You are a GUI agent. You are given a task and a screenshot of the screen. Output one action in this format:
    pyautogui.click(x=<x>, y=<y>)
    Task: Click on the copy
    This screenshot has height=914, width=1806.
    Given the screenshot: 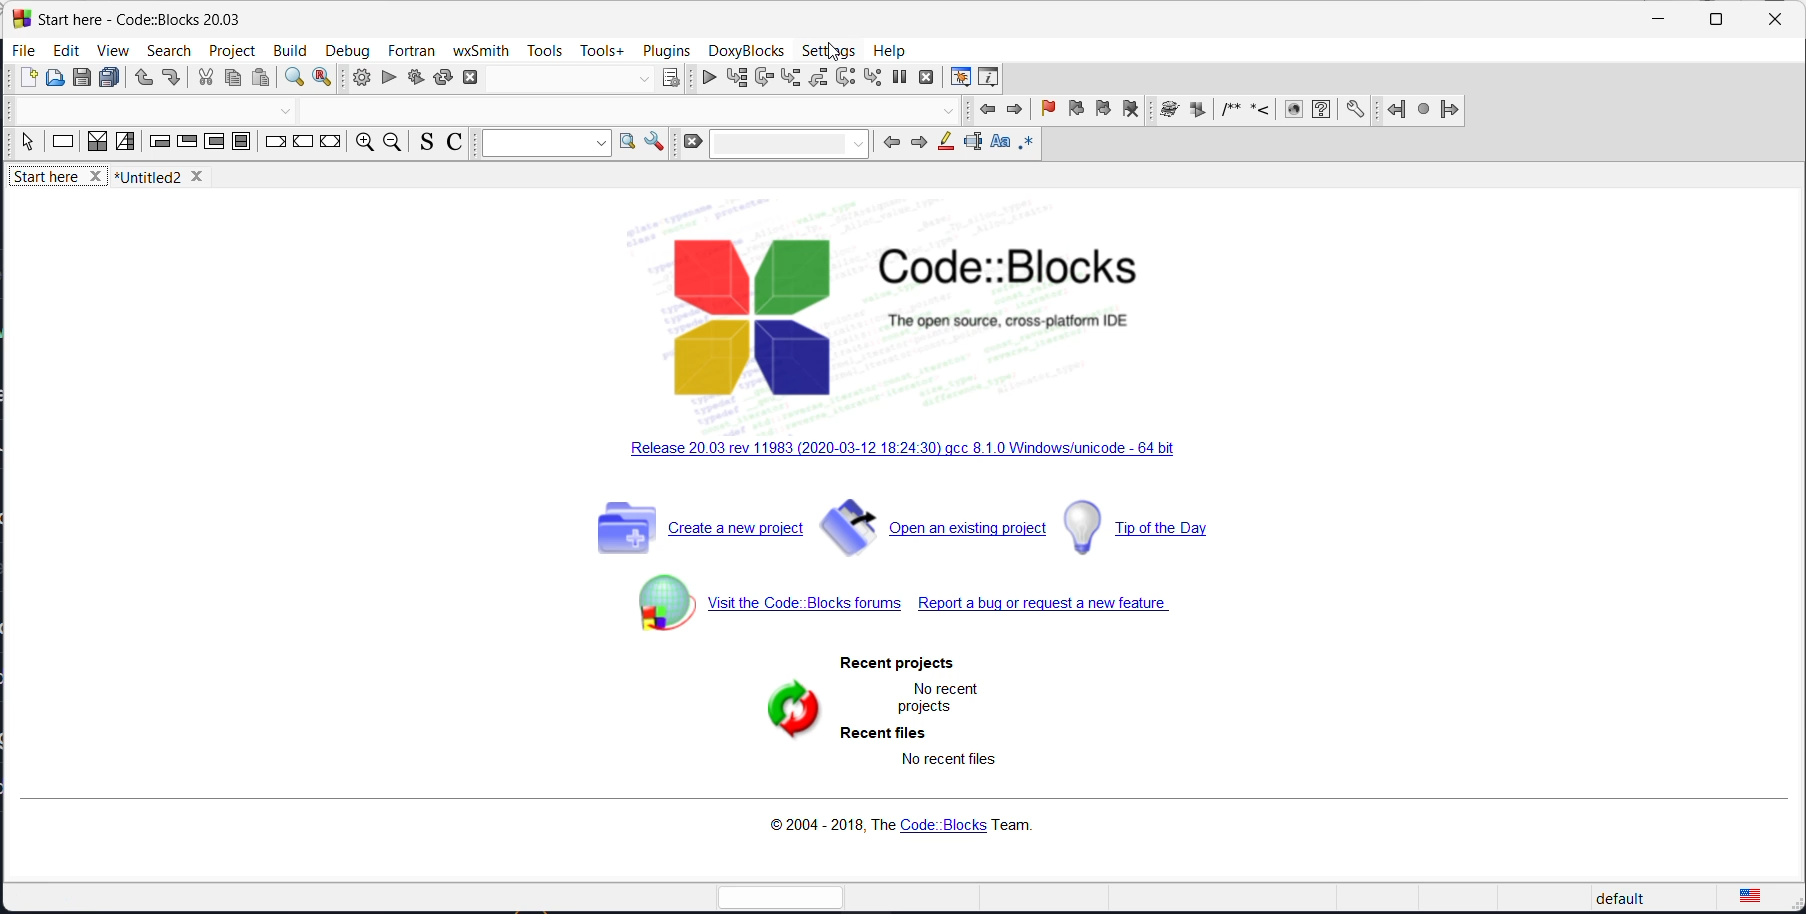 What is the action you would take?
    pyautogui.click(x=232, y=80)
    